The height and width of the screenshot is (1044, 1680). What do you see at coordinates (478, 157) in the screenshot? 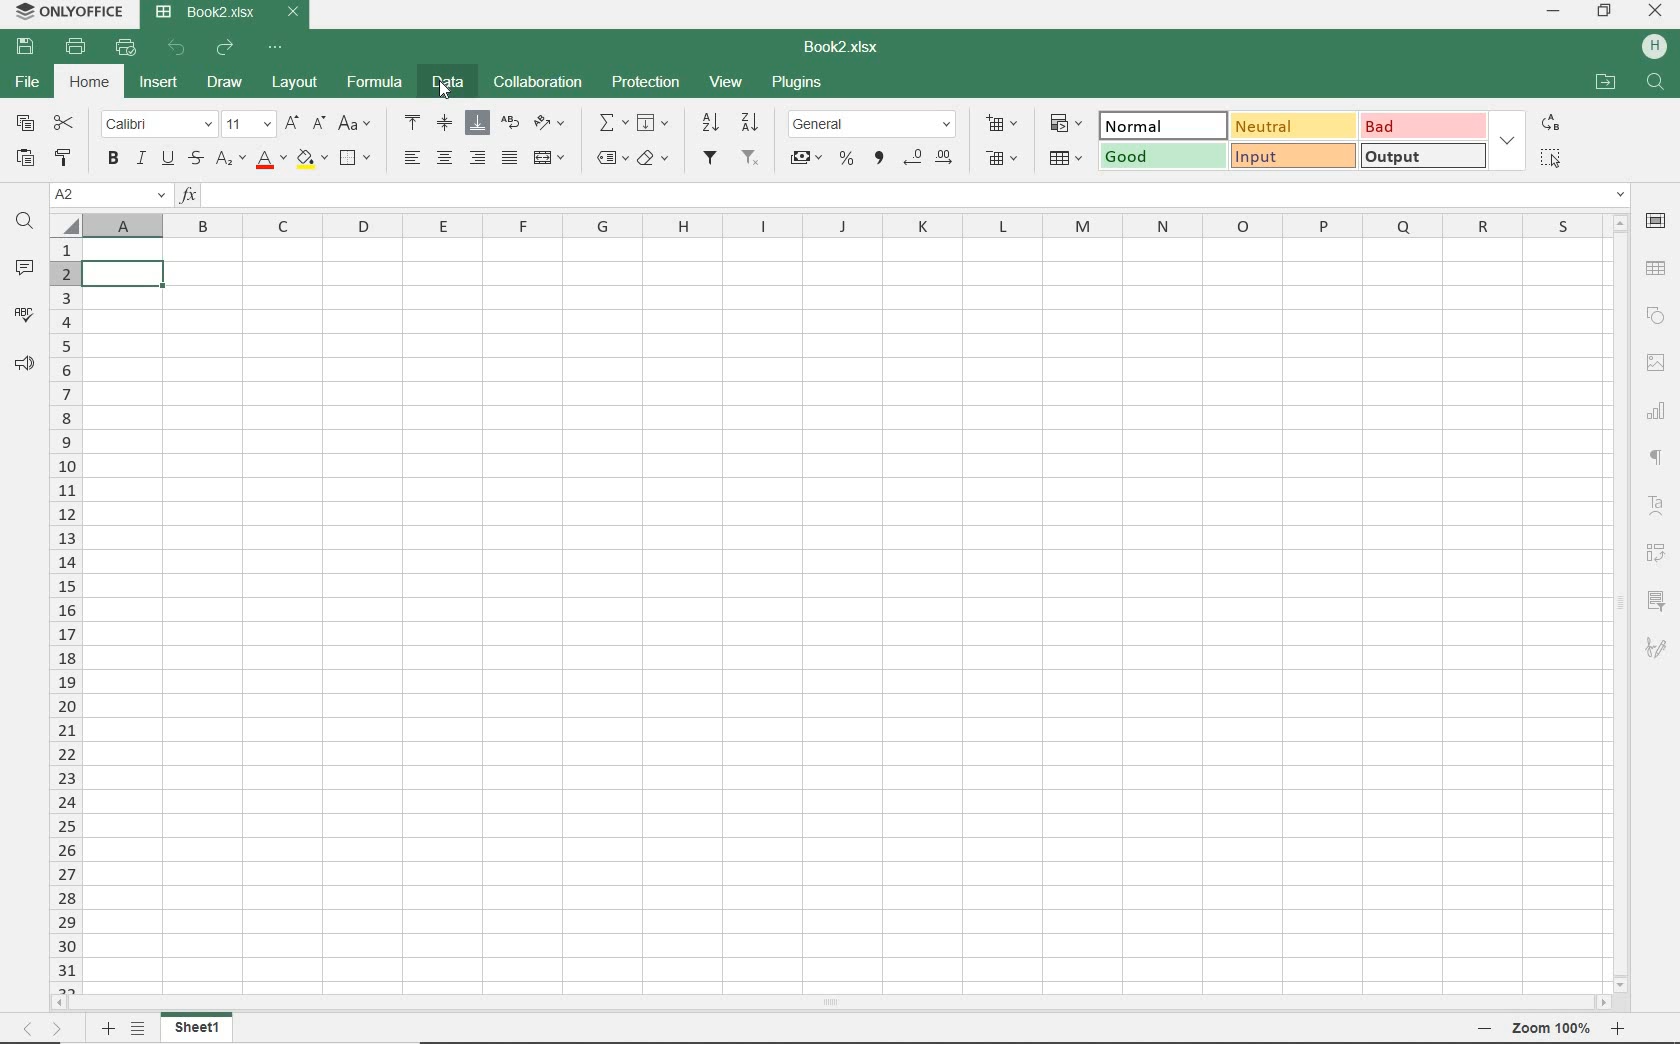
I see `ALIGN RIGHT` at bounding box center [478, 157].